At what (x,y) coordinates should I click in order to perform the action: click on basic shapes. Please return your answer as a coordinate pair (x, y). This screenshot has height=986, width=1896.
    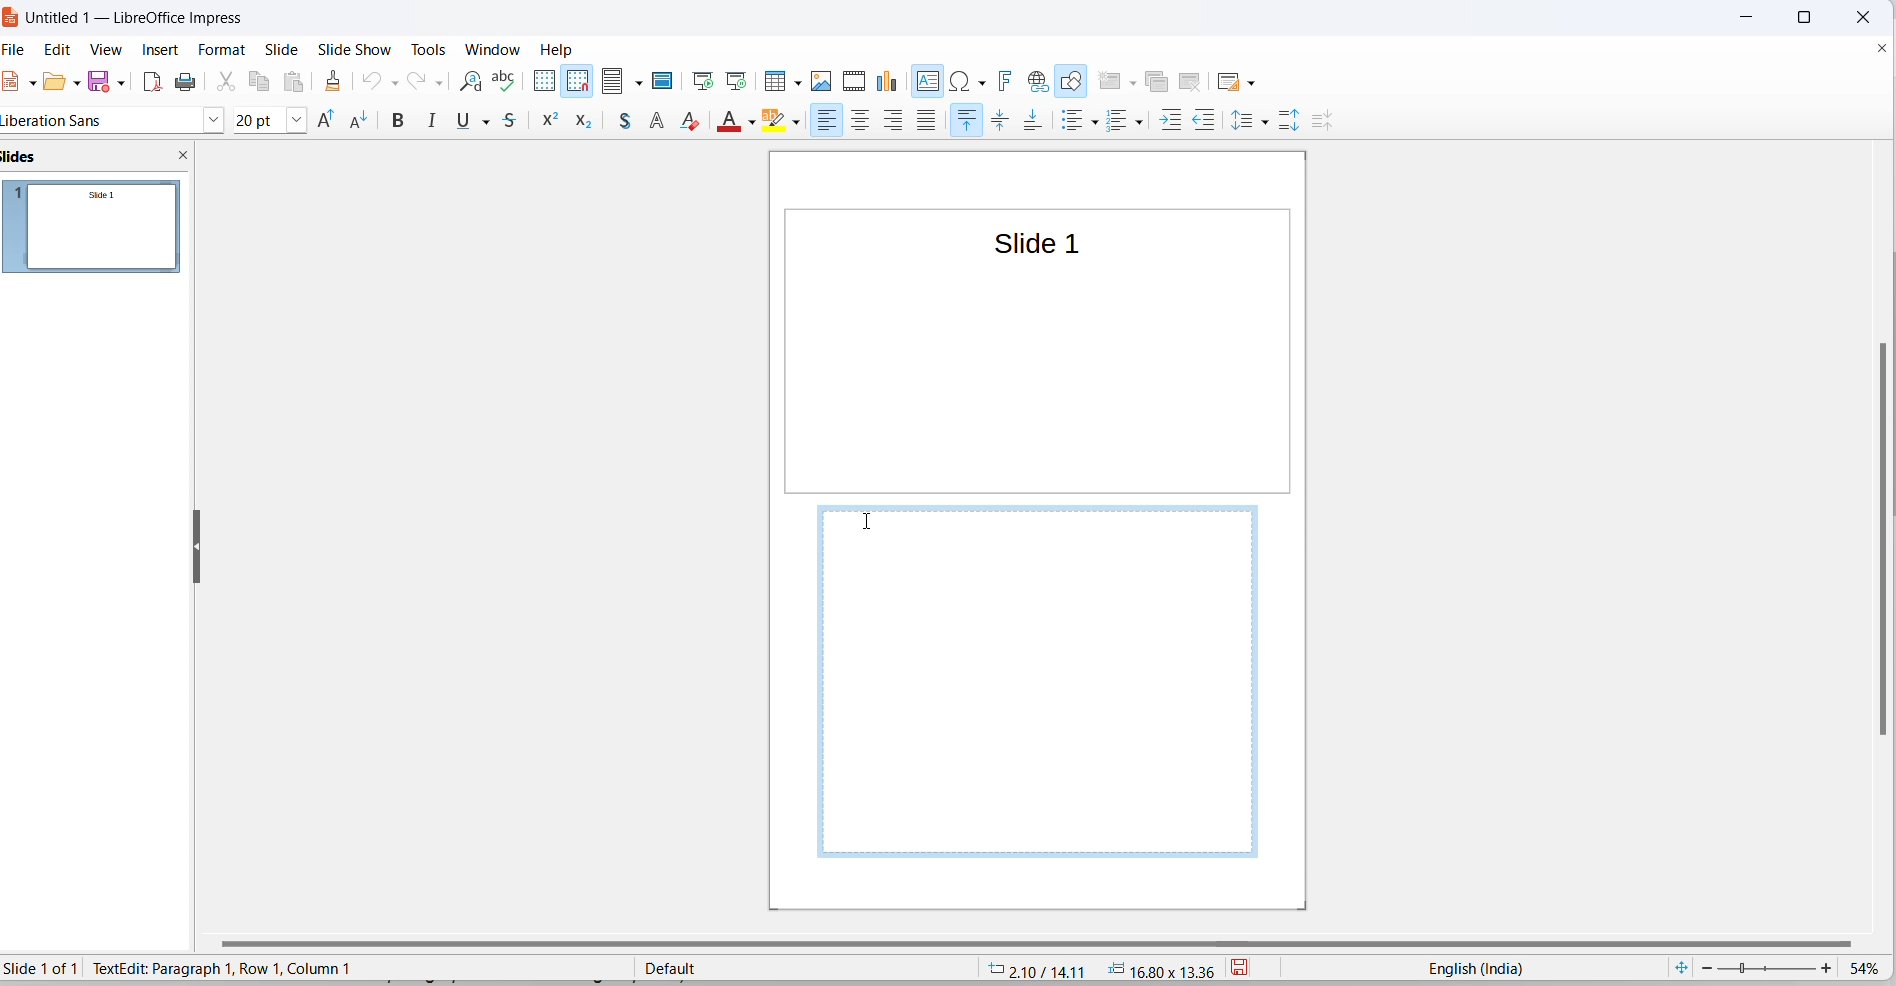
    Looking at the image, I should click on (430, 121).